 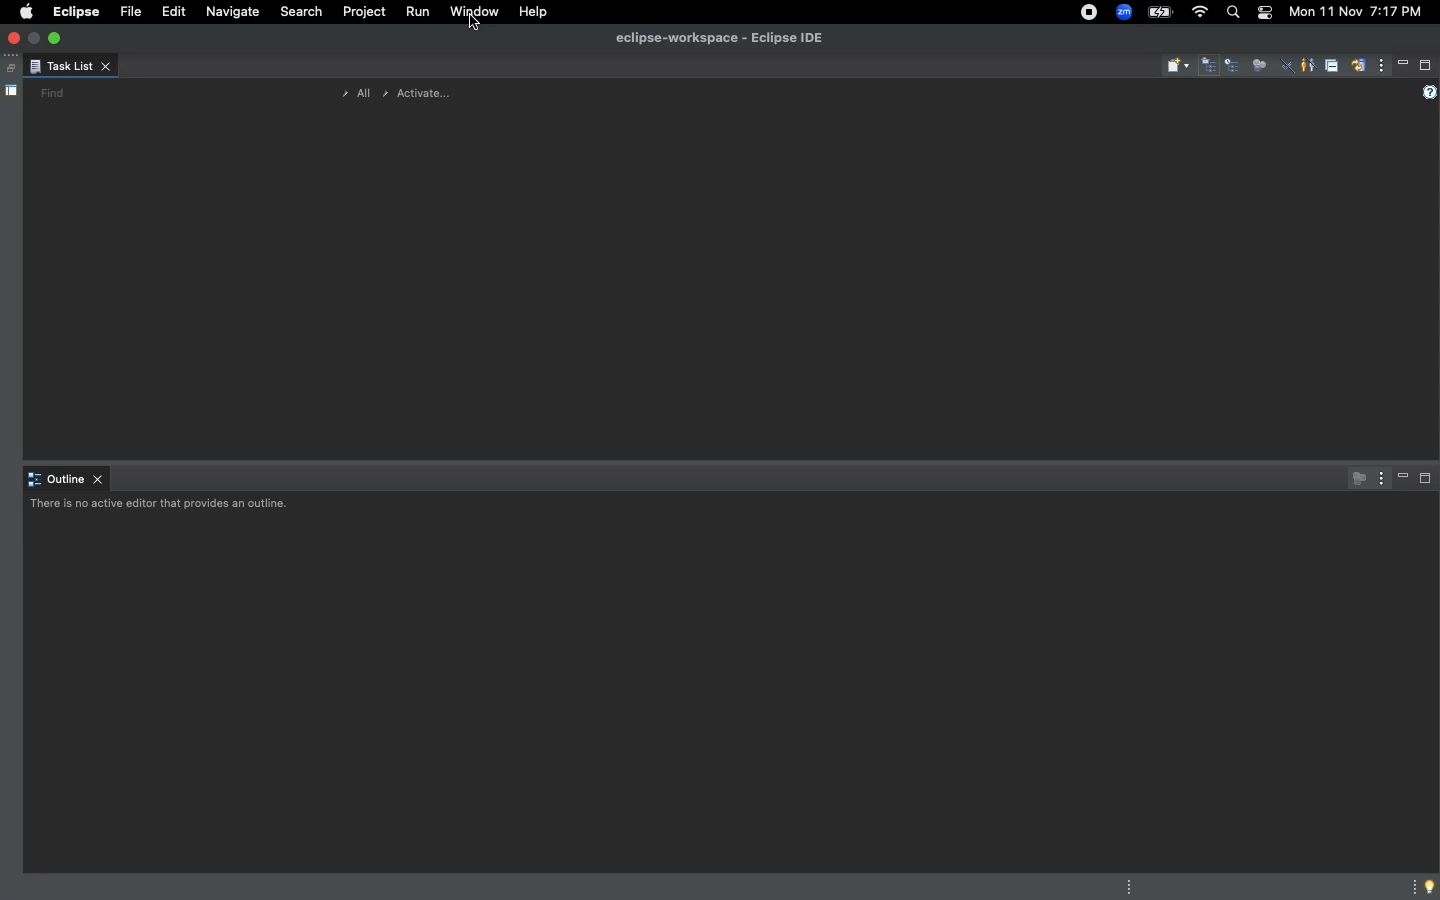 I want to click on Focus on active tasks, so click(x=1354, y=478).